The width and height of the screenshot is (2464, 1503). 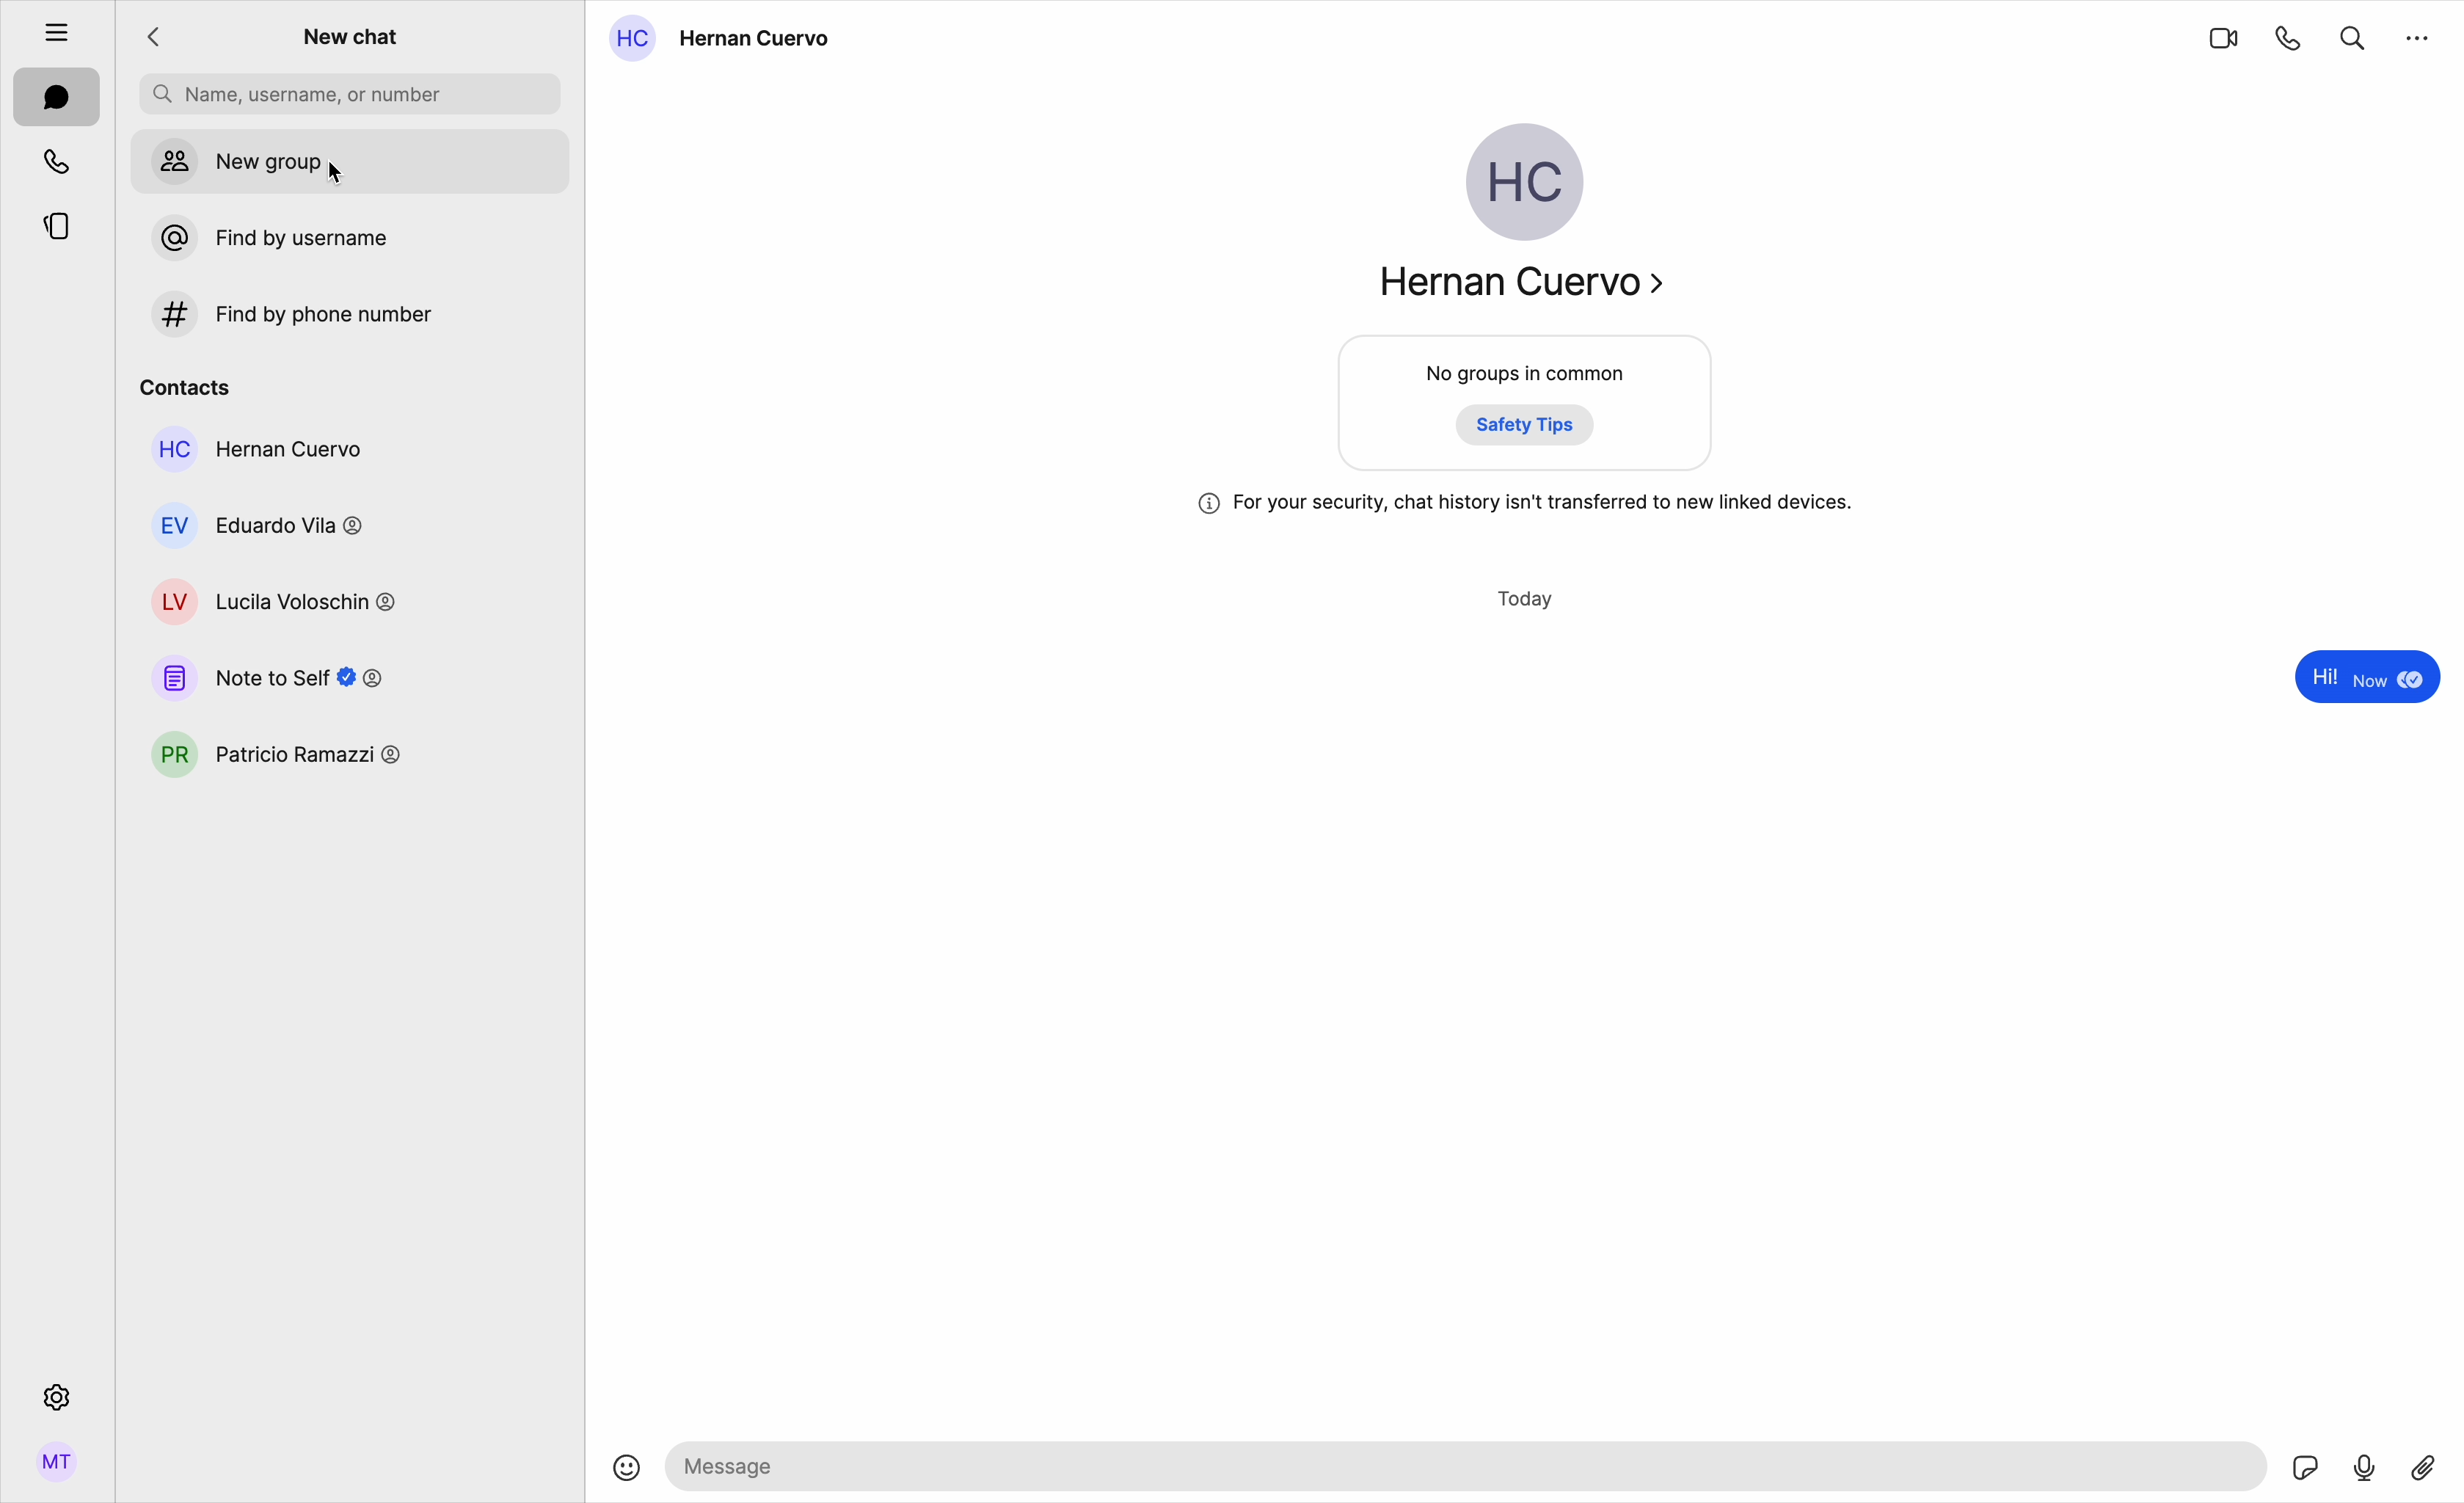 I want to click on emoji, so click(x=627, y=1470).